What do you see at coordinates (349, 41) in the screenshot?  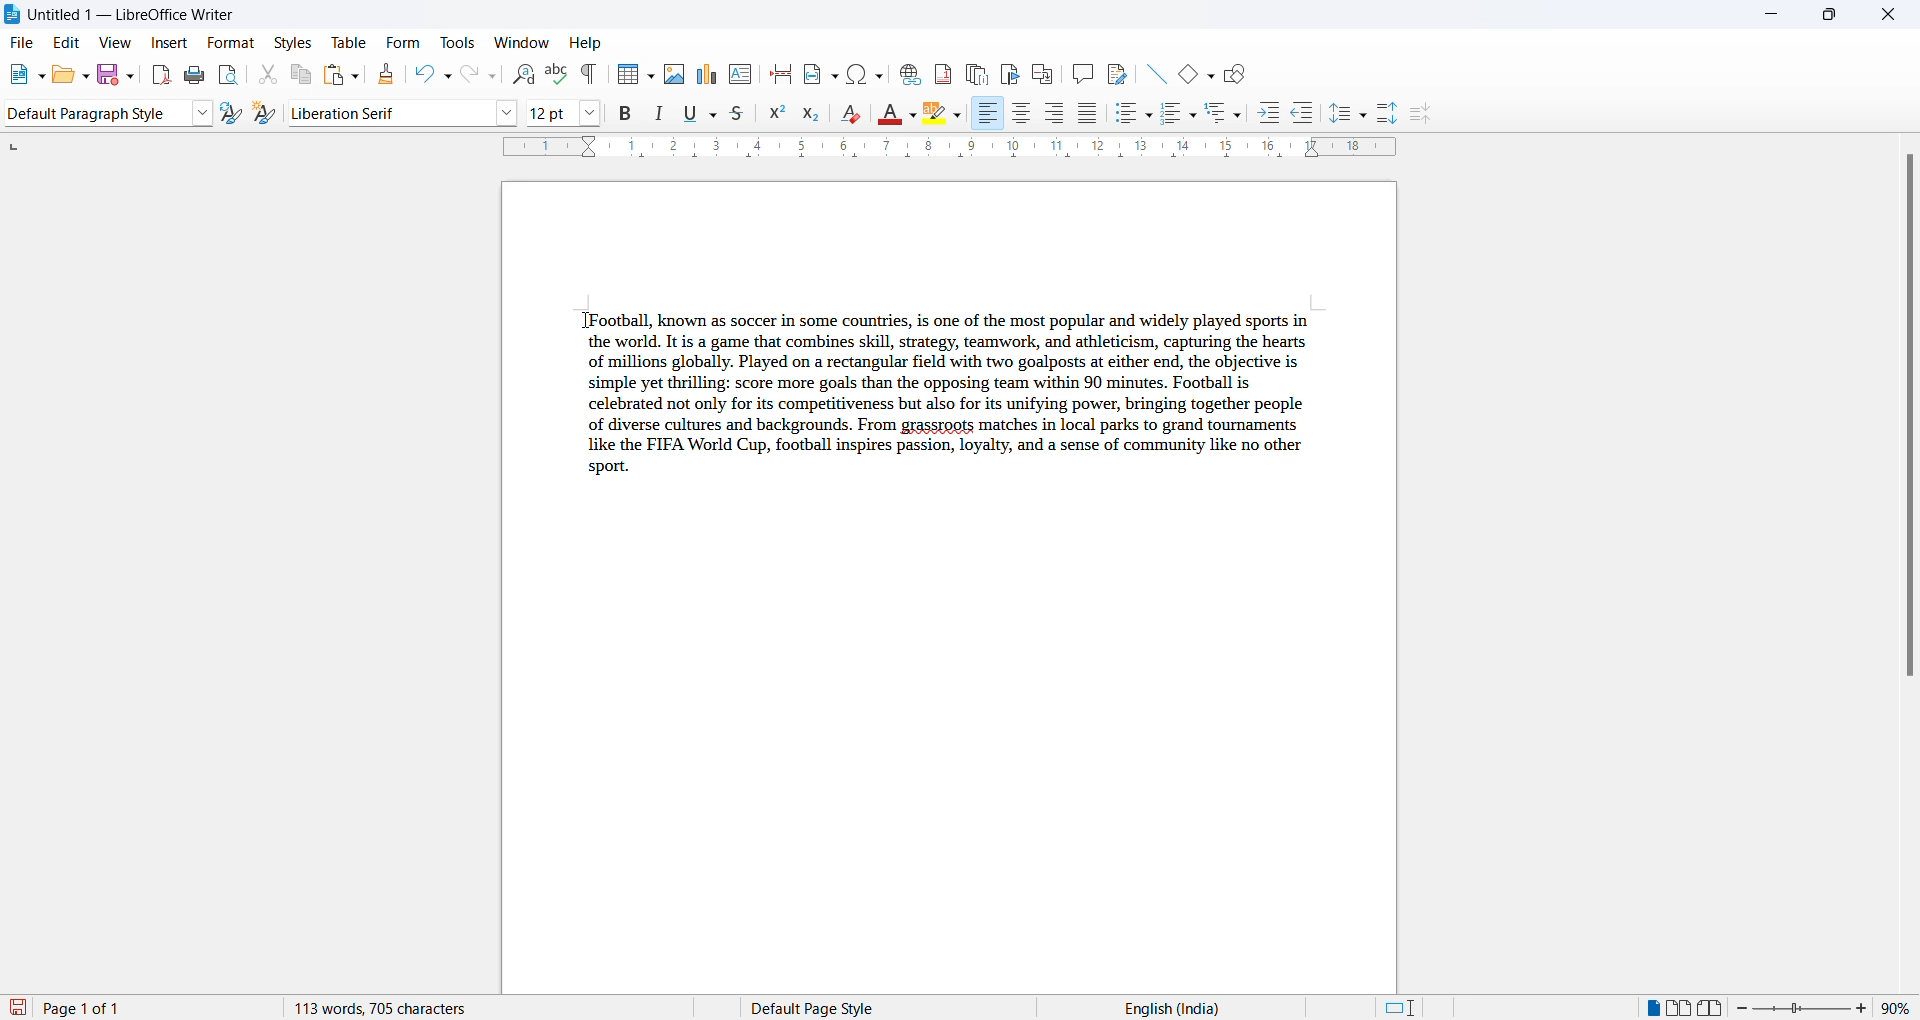 I see `table` at bounding box center [349, 41].